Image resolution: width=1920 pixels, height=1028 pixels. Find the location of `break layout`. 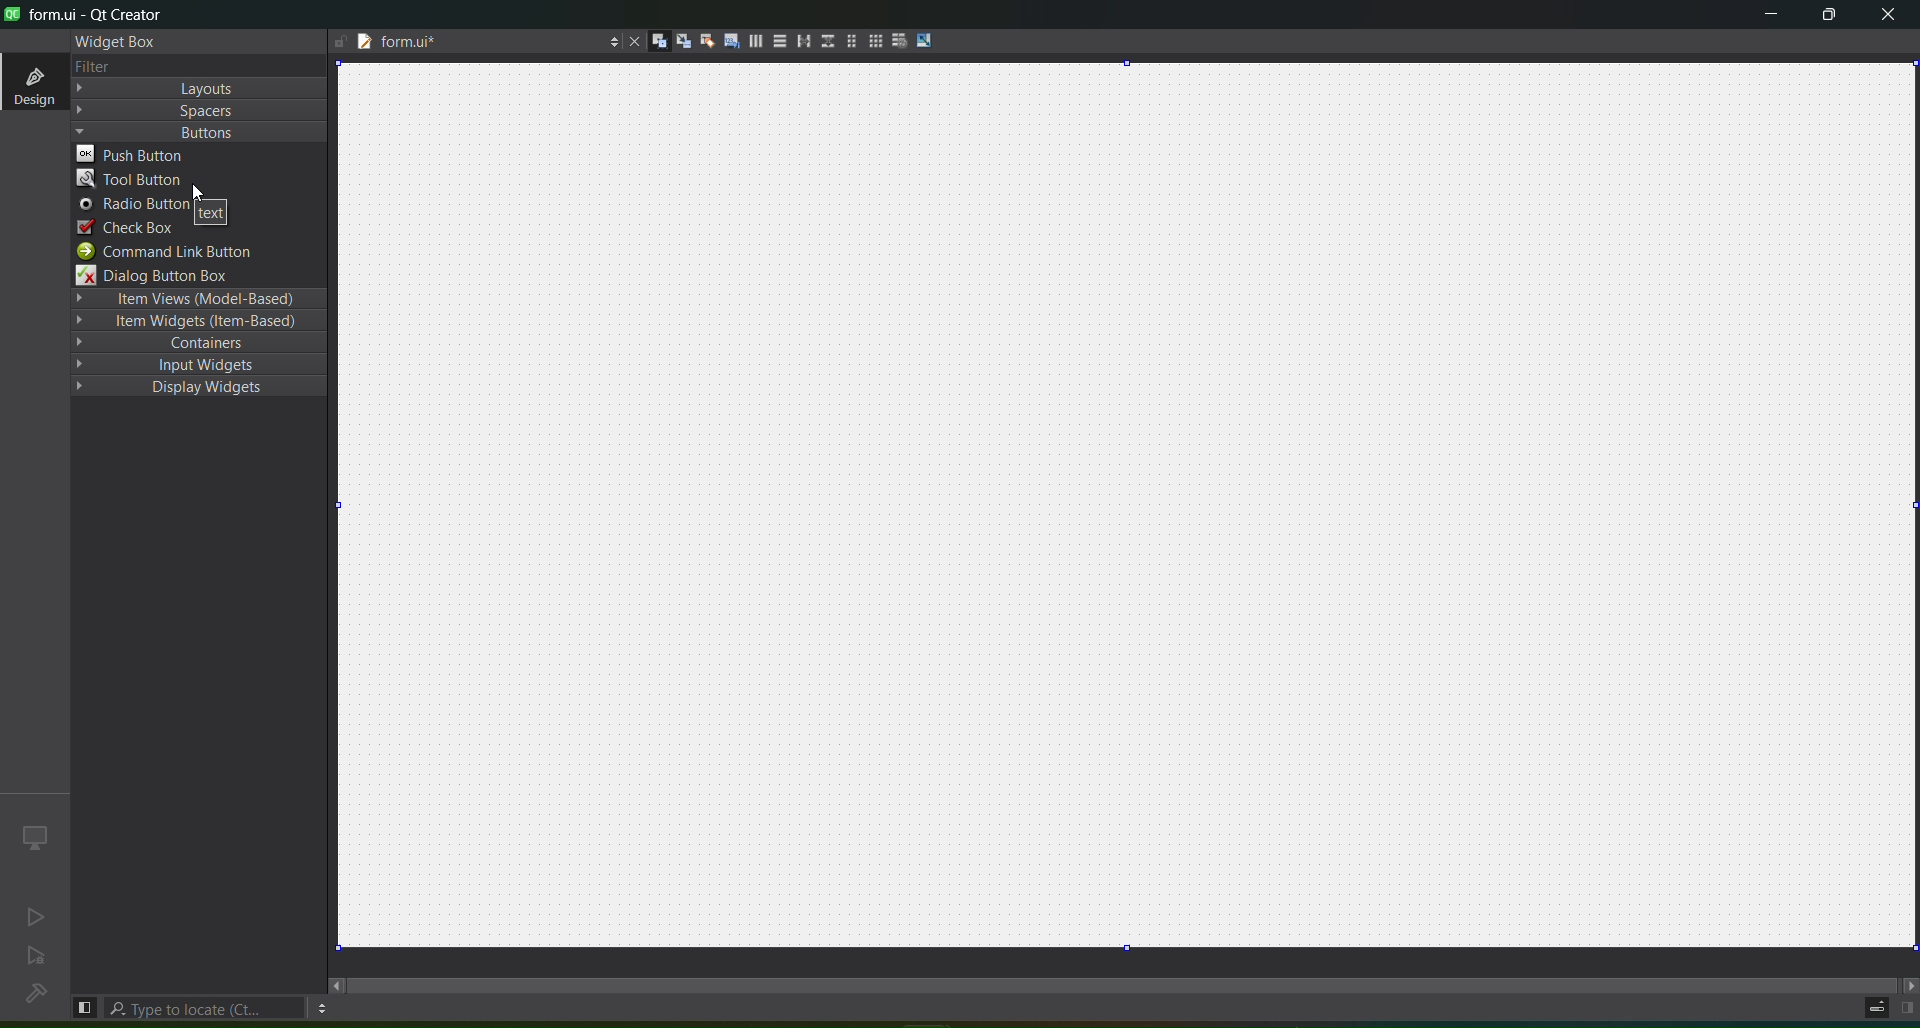

break layout is located at coordinates (899, 38).